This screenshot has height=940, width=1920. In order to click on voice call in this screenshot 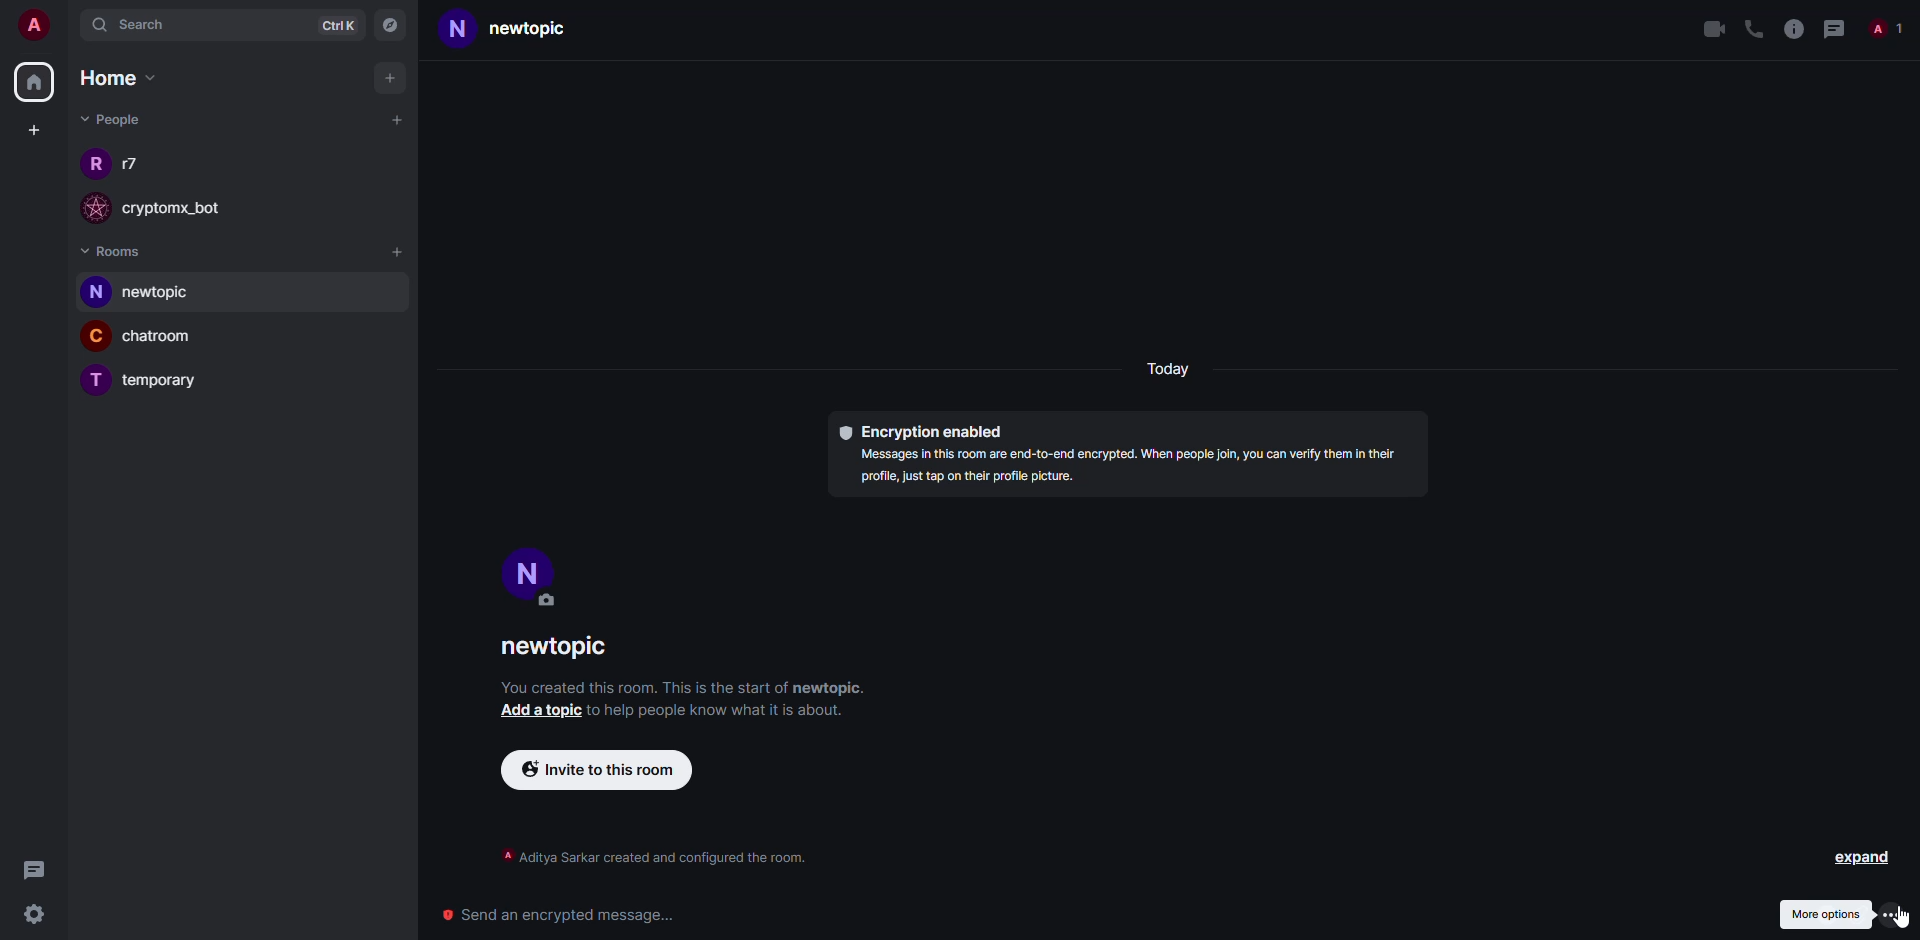, I will do `click(1750, 28)`.